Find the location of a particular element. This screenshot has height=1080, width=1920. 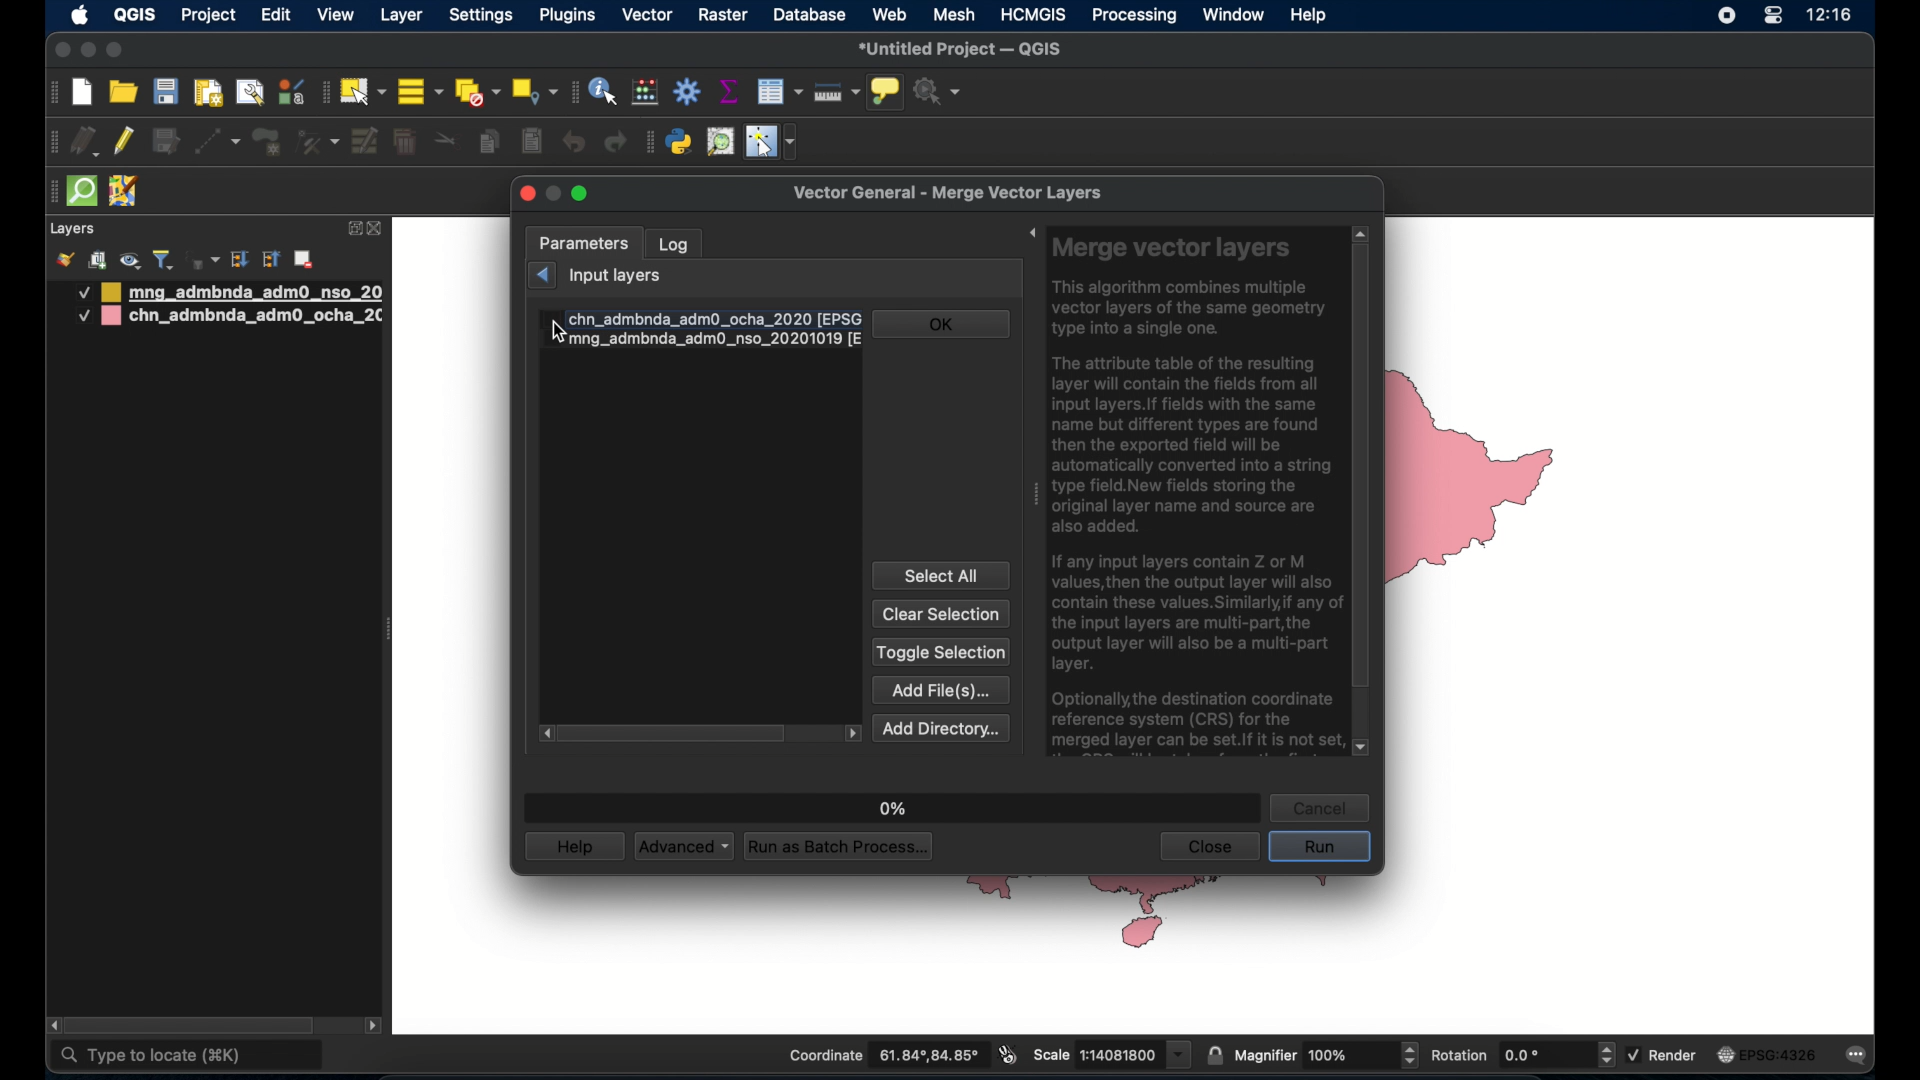

expand is located at coordinates (1026, 235).